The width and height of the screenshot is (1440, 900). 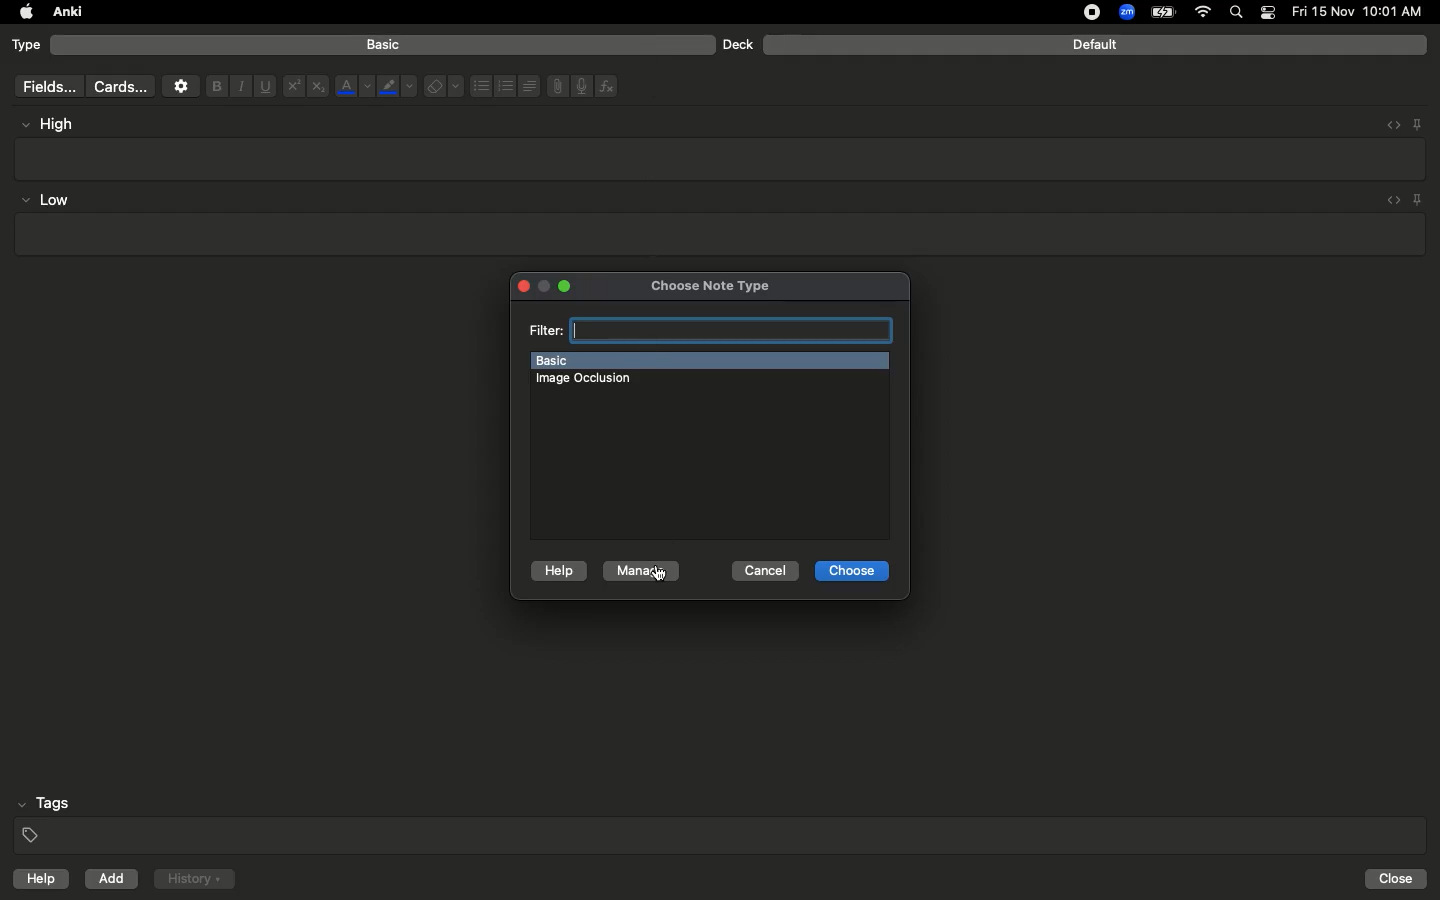 I want to click on Help, so click(x=559, y=570).